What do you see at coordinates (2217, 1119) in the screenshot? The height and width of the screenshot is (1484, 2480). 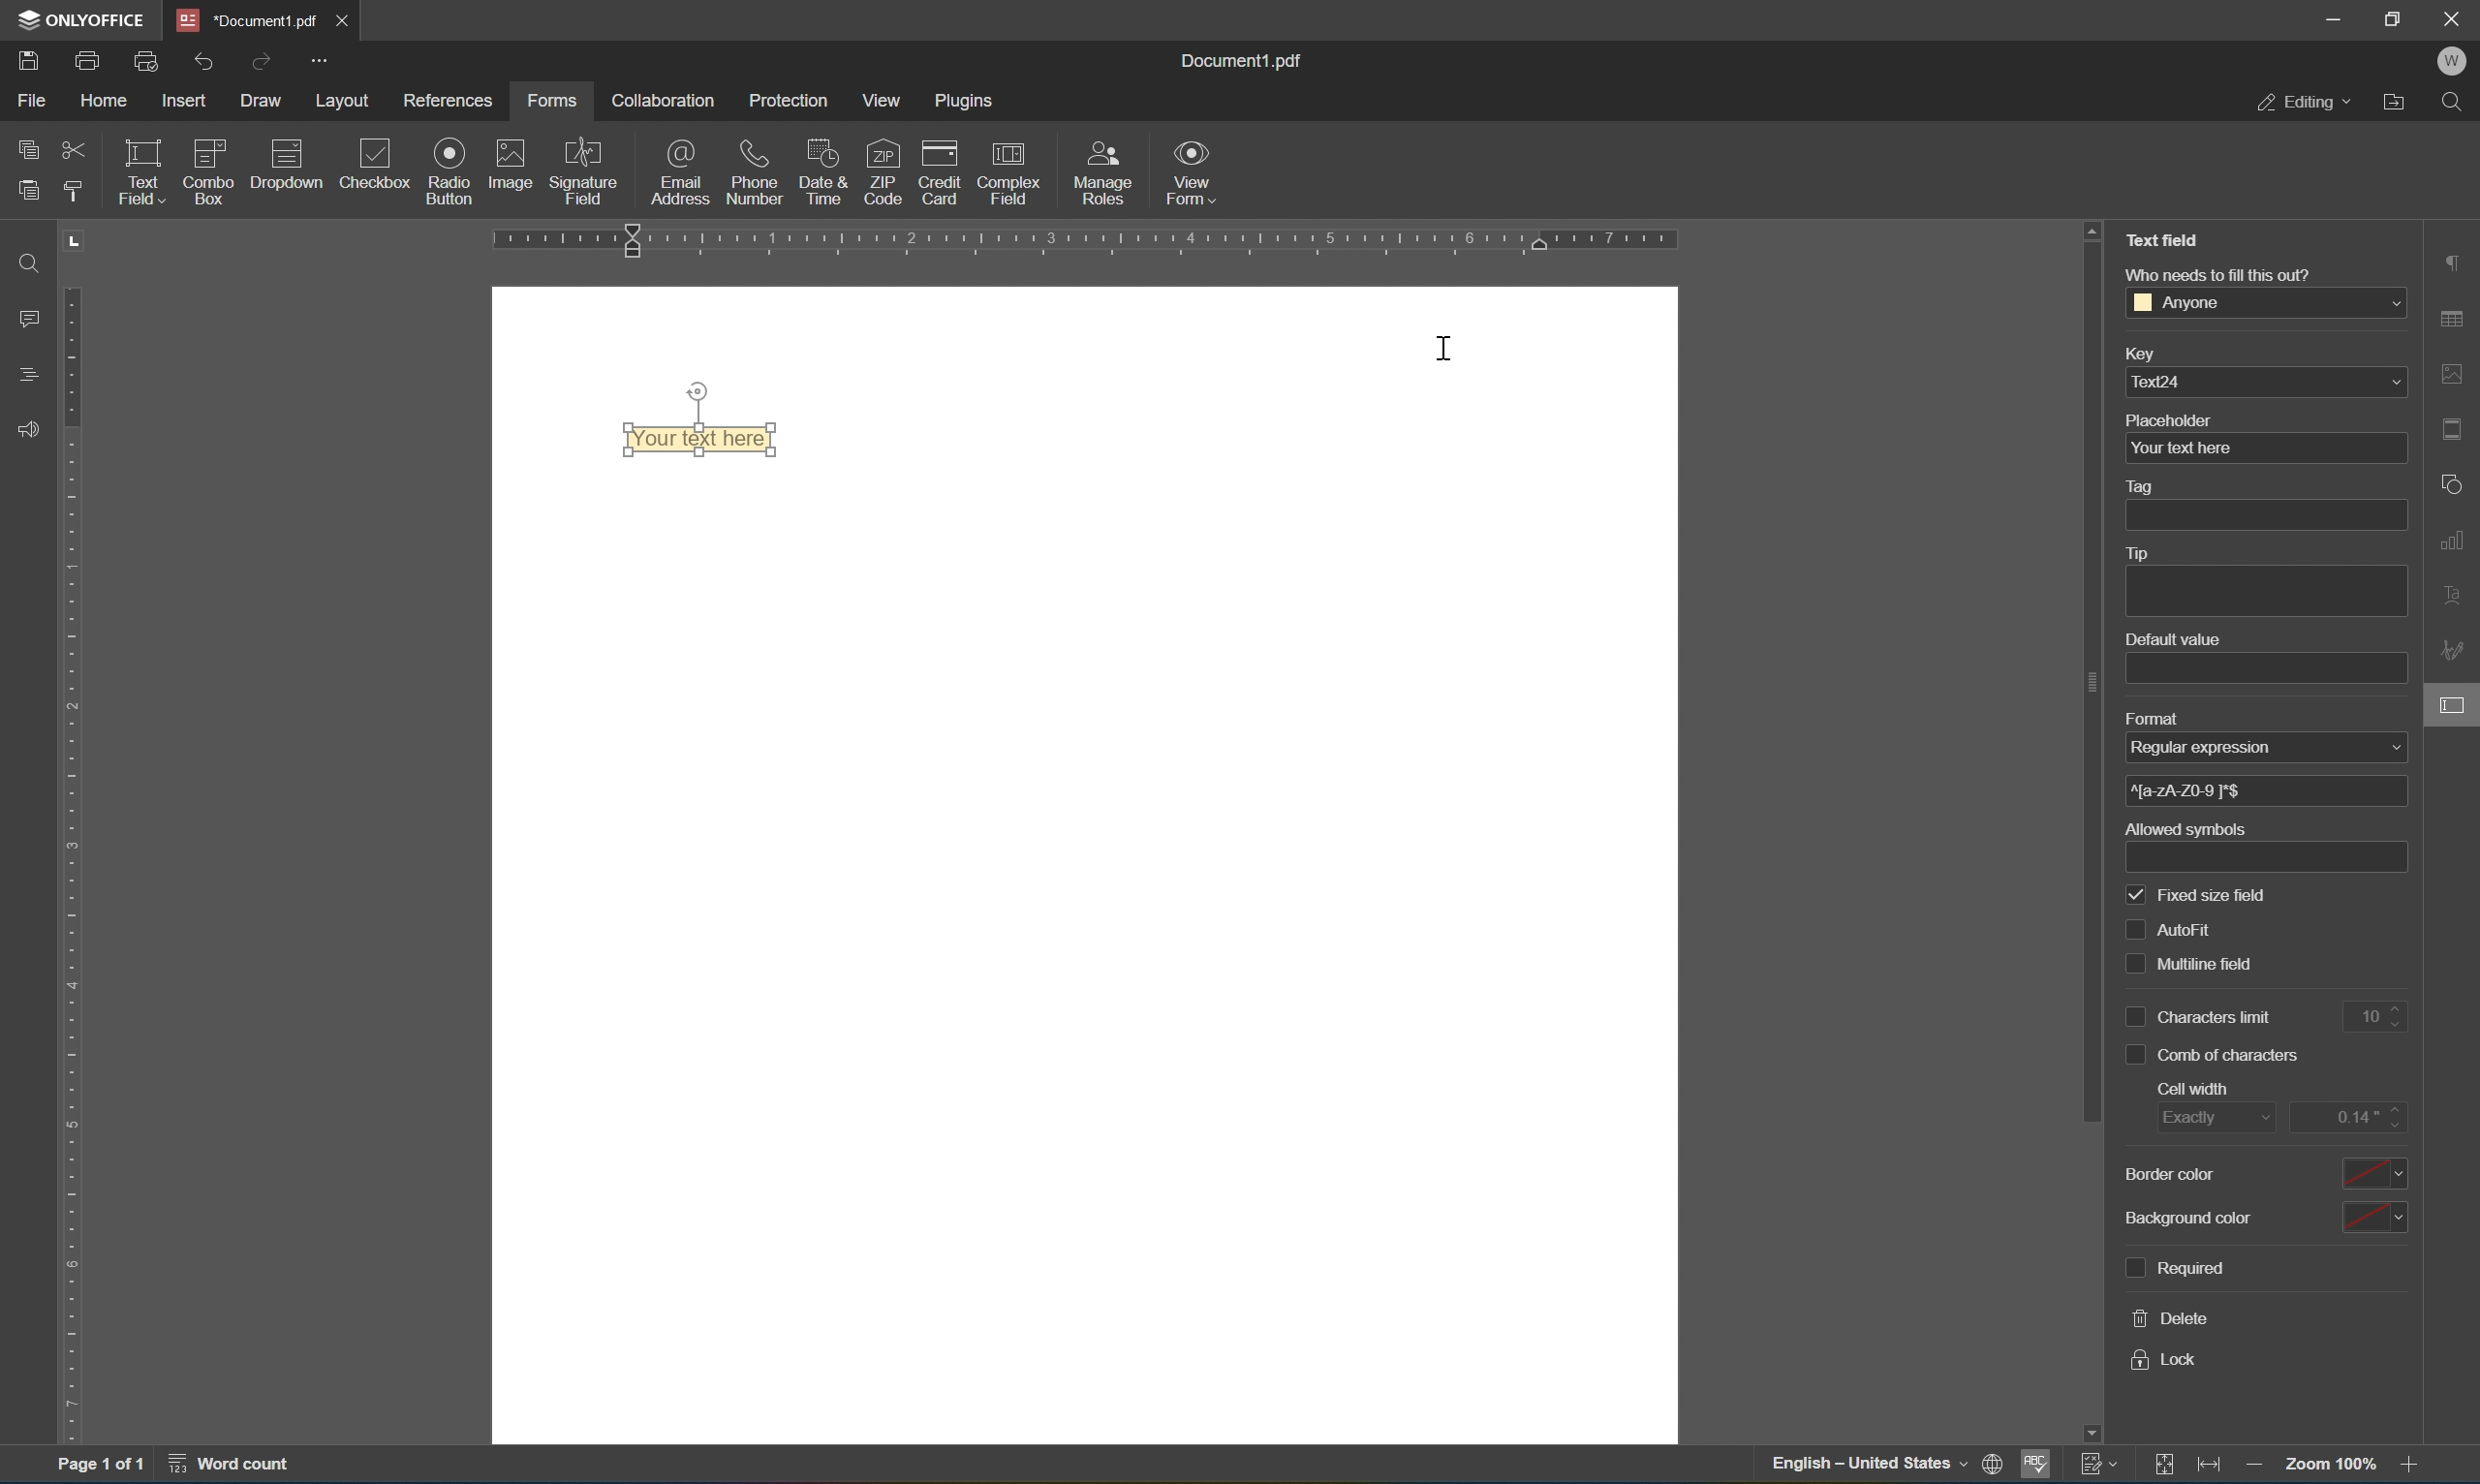 I see `exactly` at bounding box center [2217, 1119].